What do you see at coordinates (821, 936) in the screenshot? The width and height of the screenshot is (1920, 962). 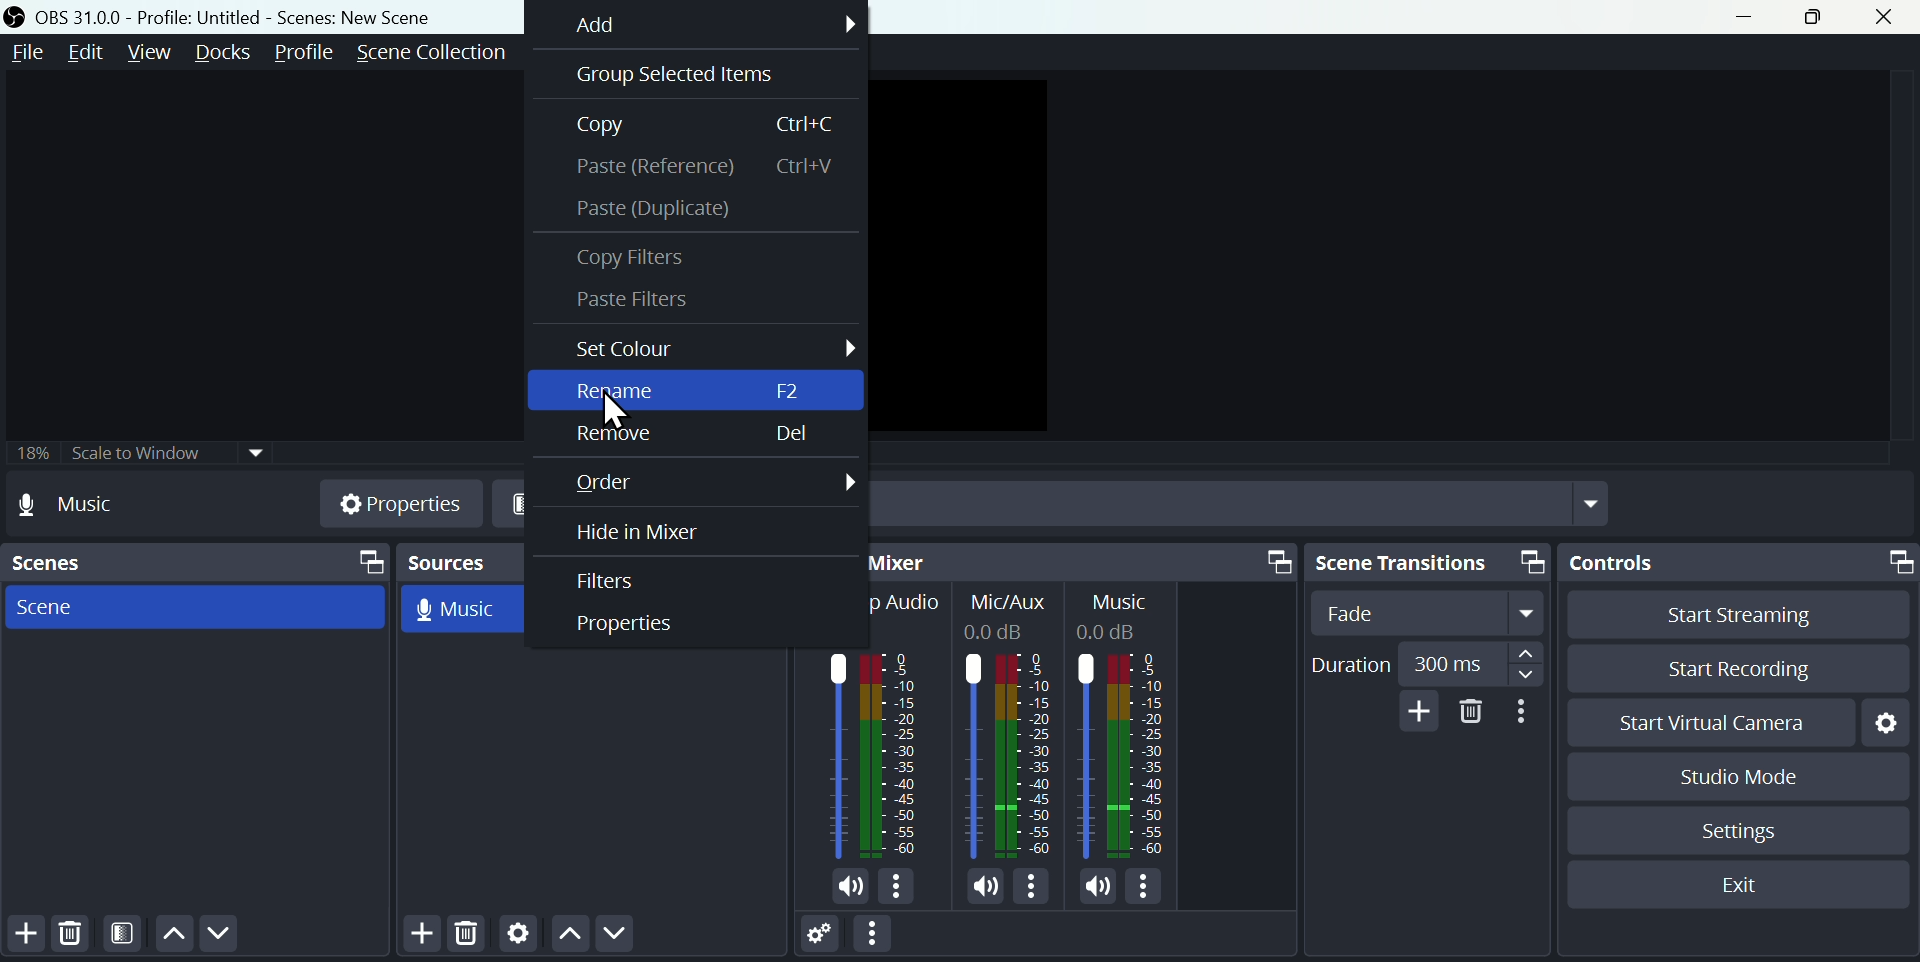 I see `Settings` at bounding box center [821, 936].